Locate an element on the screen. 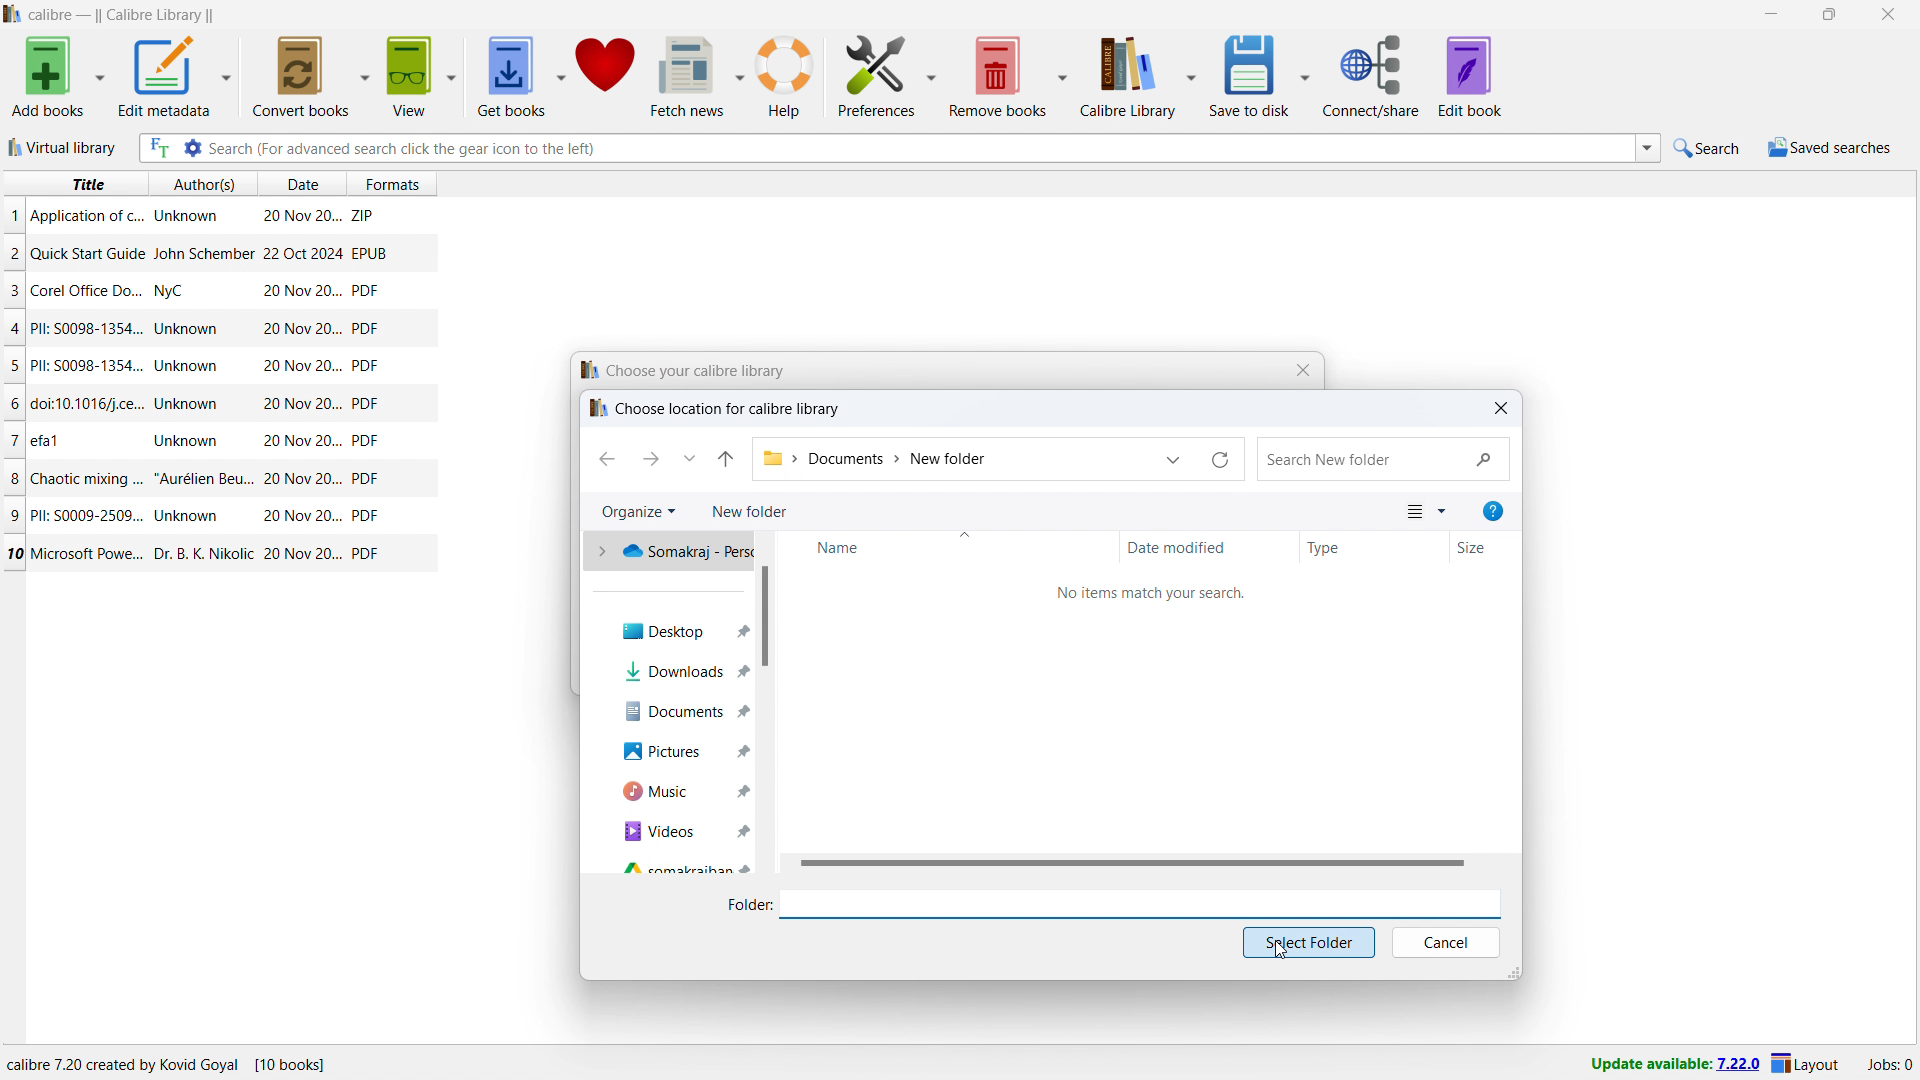 This screenshot has width=1920, height=1080. horizontal scrollbar is located at coordinates (1131, 862).